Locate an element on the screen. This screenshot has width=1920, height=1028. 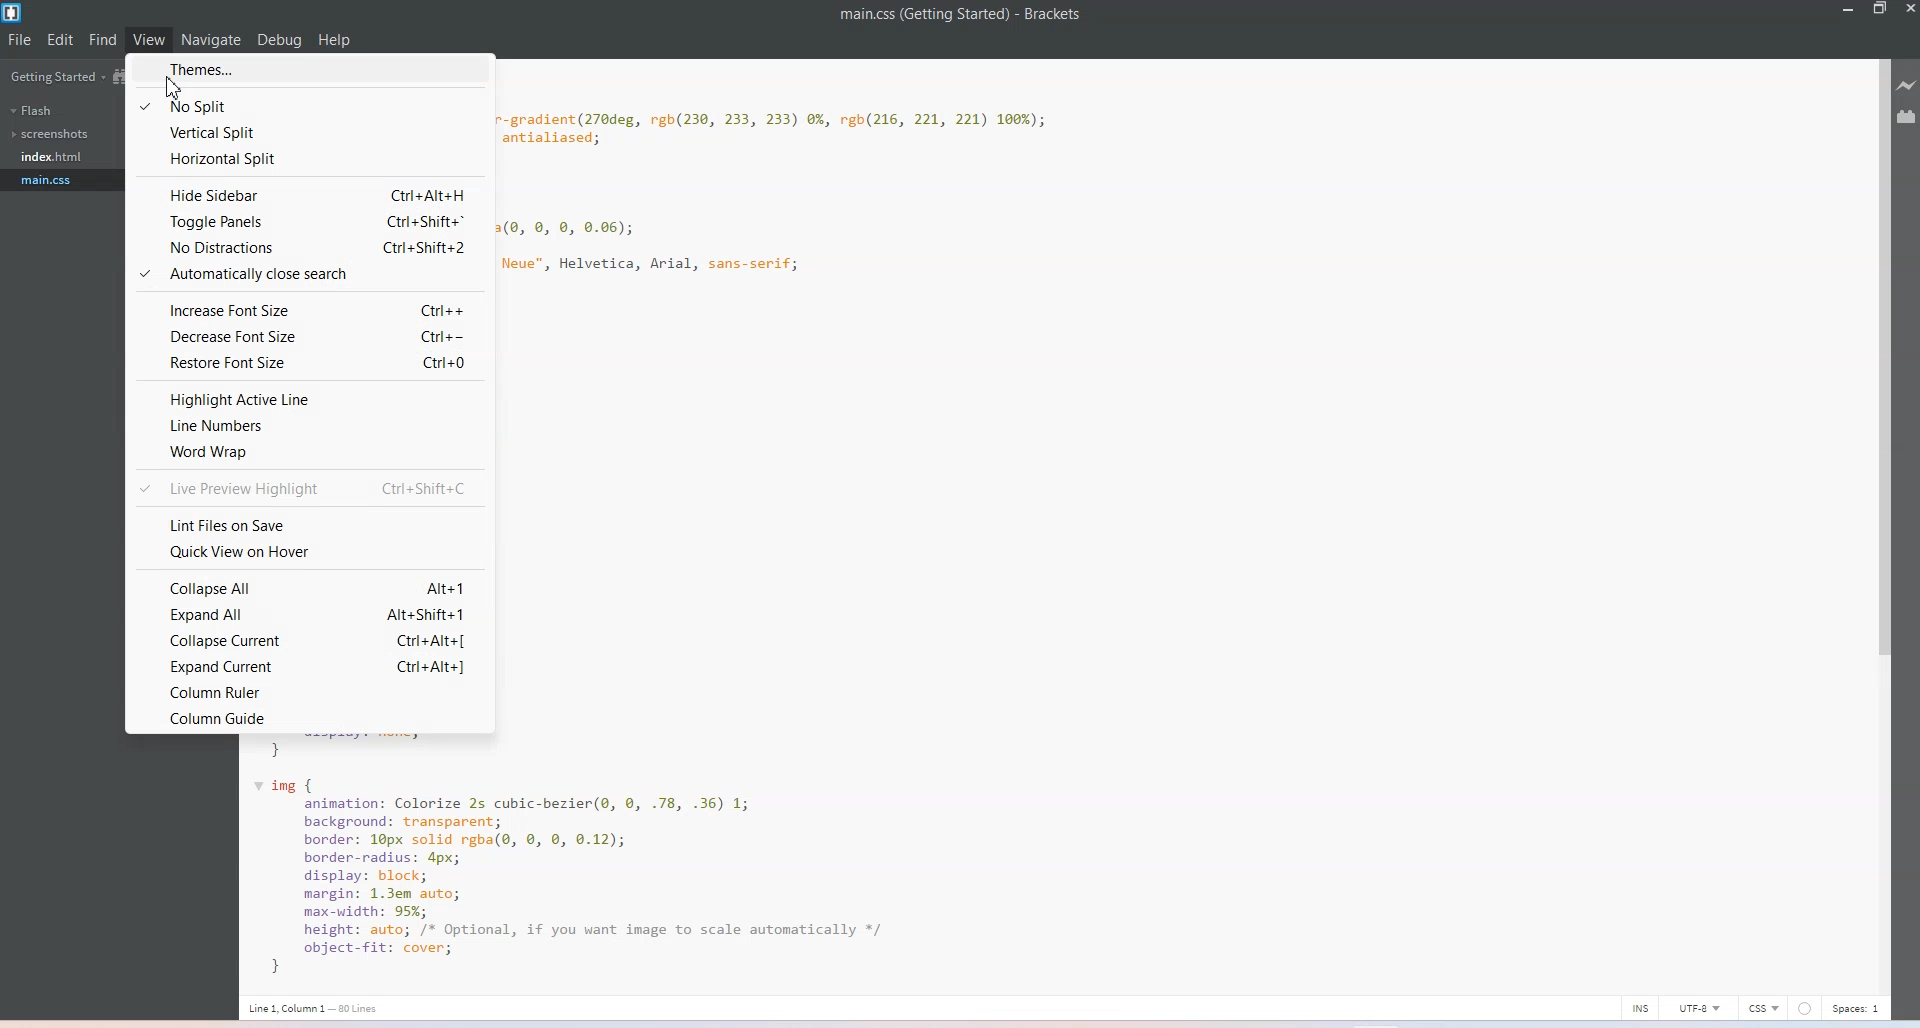
UTF-8 is located at coordinates (1701, 1007).